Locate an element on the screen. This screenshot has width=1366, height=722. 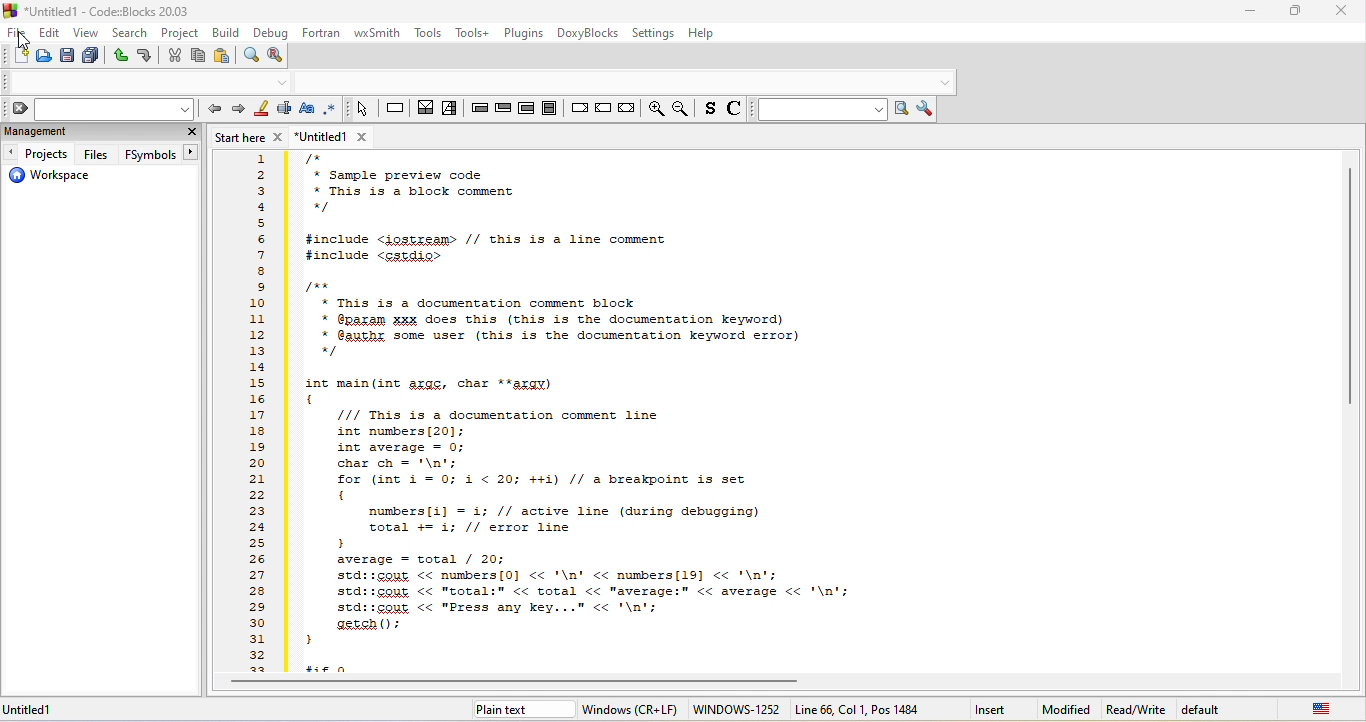
search is located at coordinates (130, 32).